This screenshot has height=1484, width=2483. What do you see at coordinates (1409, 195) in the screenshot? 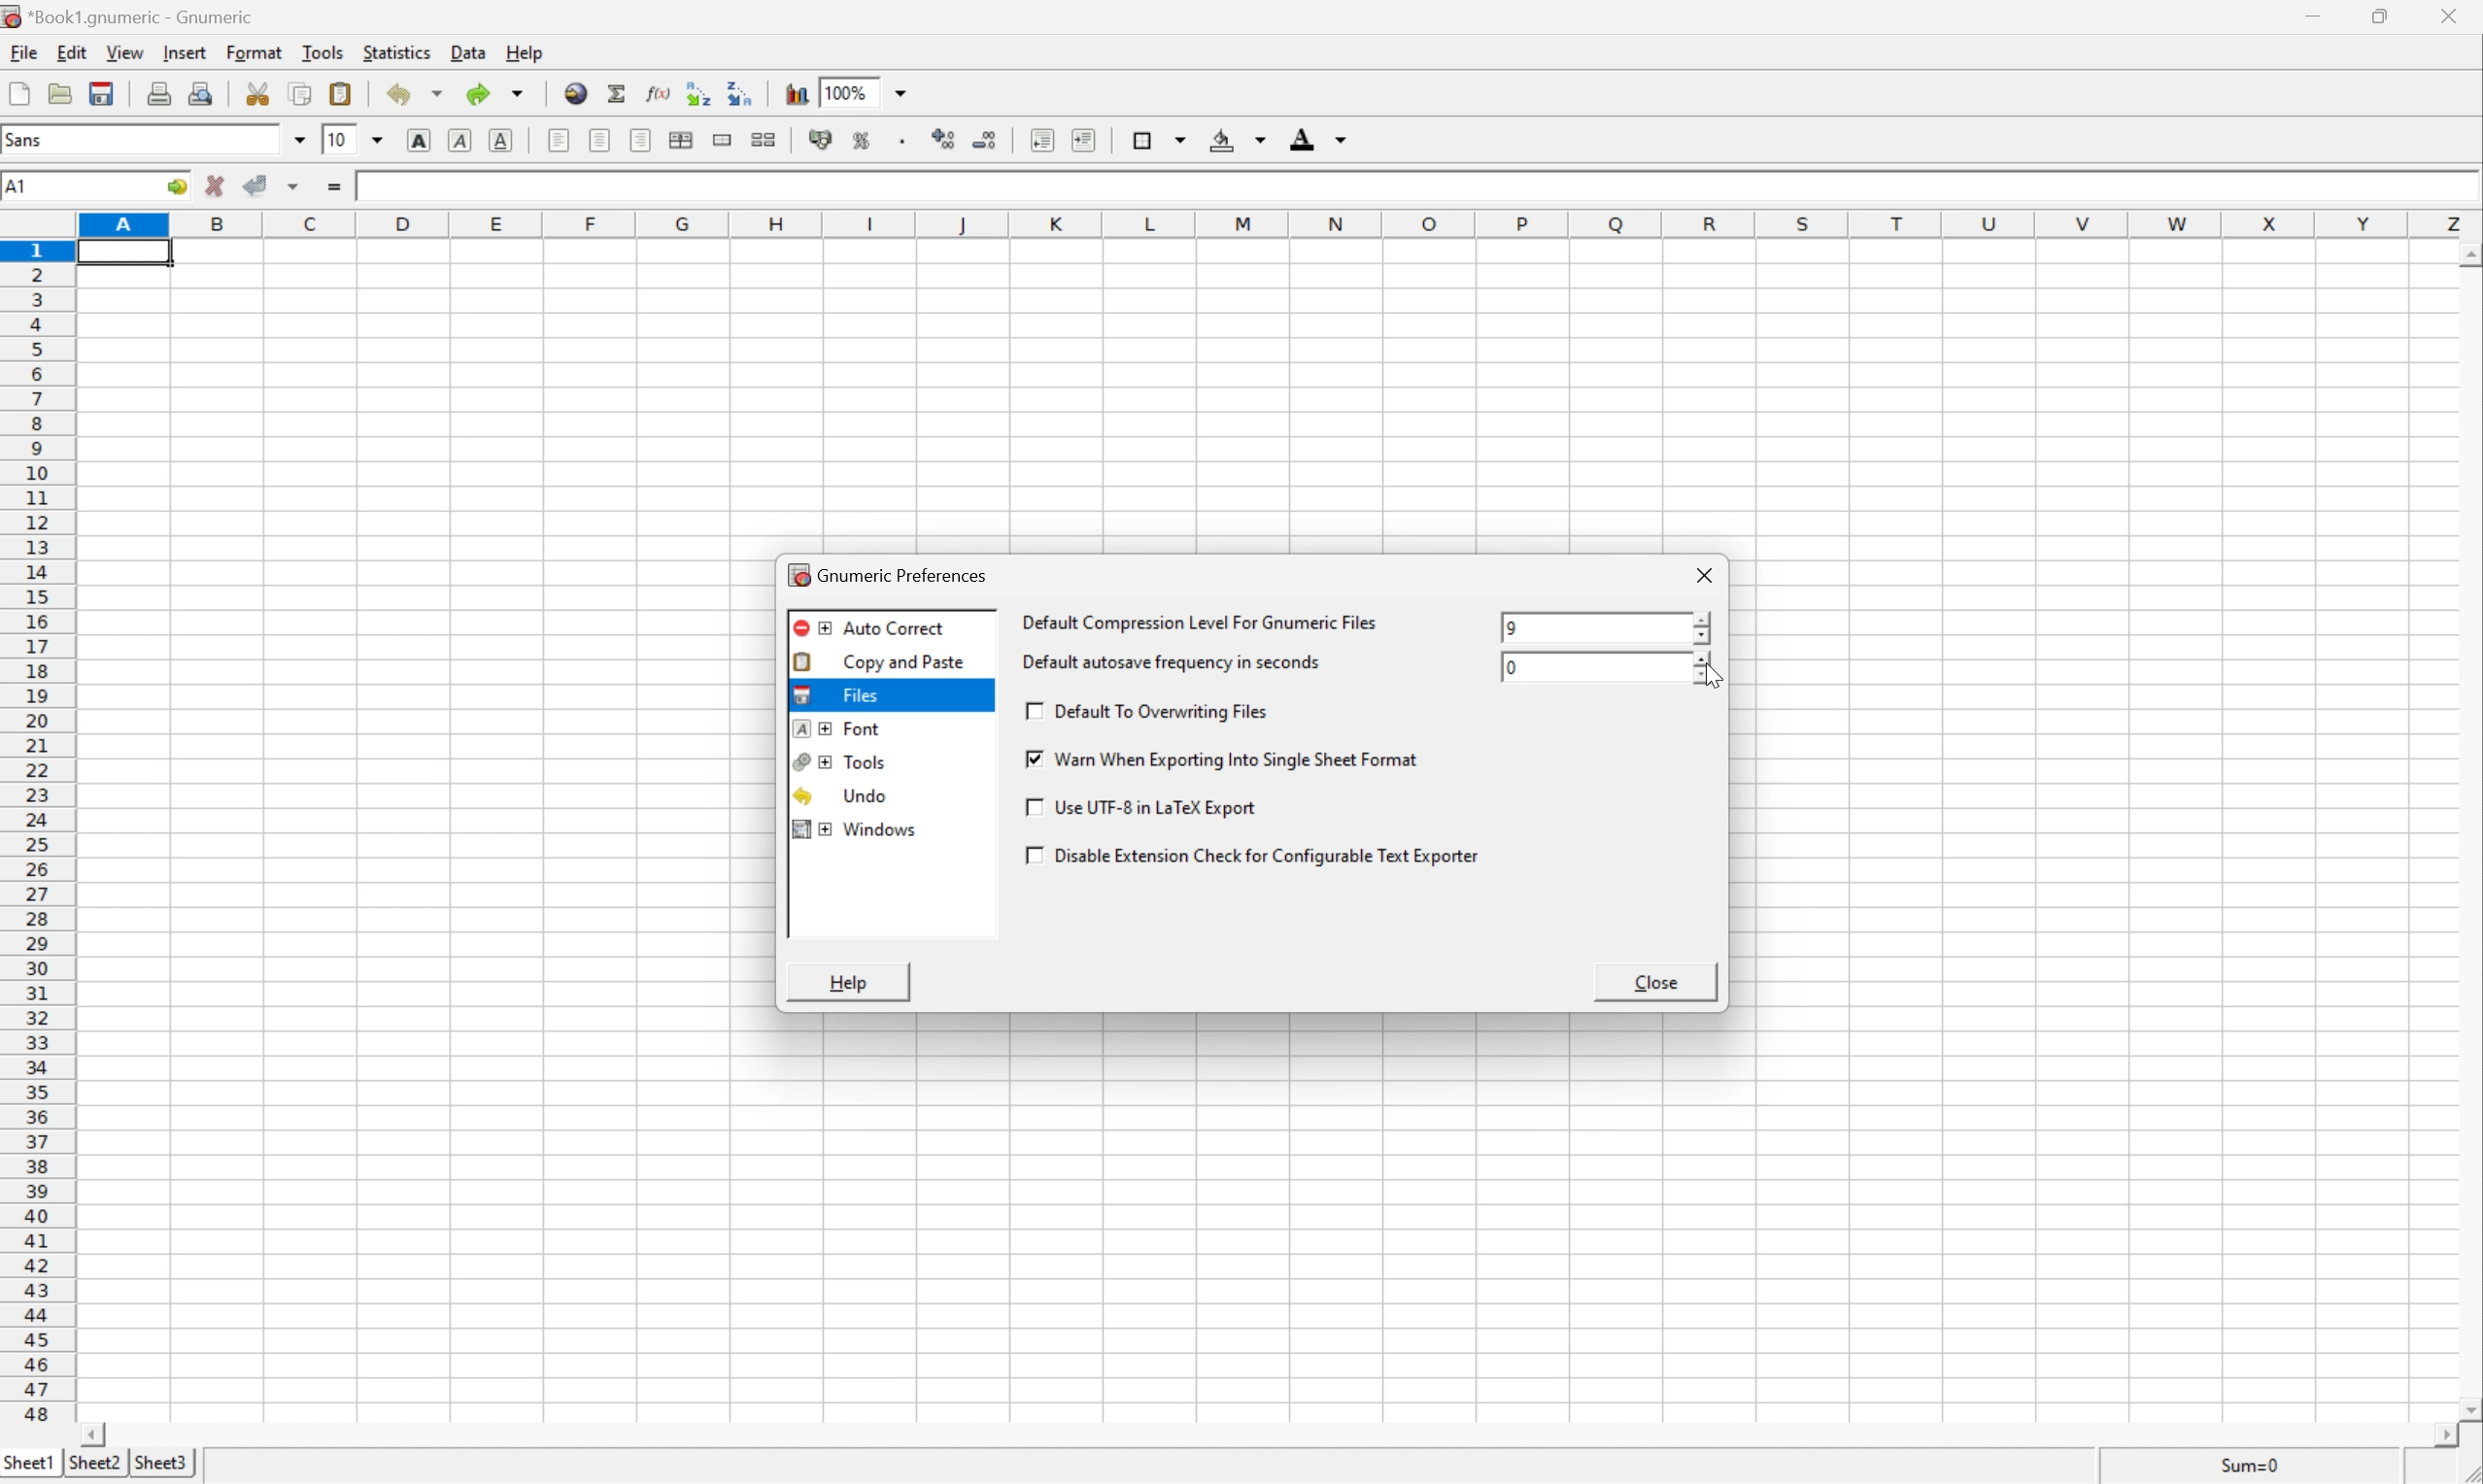
I see `Formula bar` at bounding box center [1409, 195].